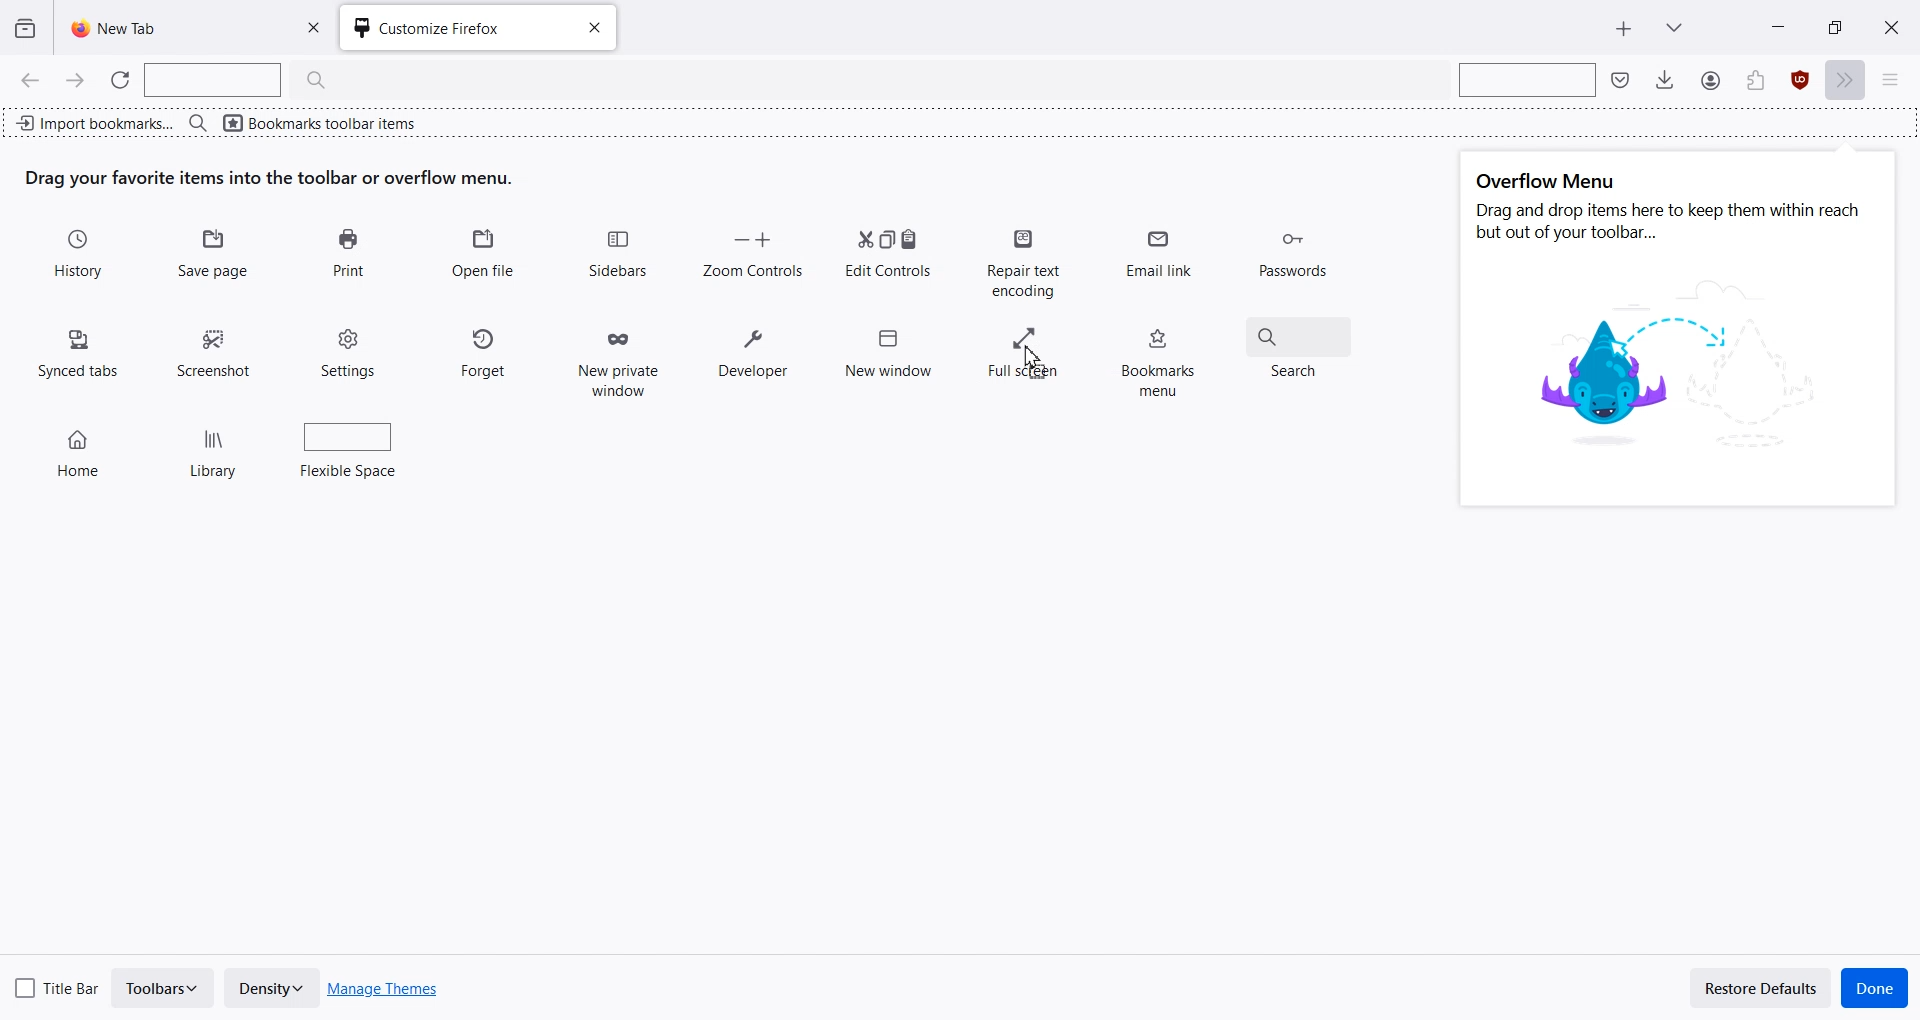 The height and width of the screenshot is (1020, 1920). Describe the element at coordinates (164, 988) in the screenshot. I see `Toolbars` at that location.